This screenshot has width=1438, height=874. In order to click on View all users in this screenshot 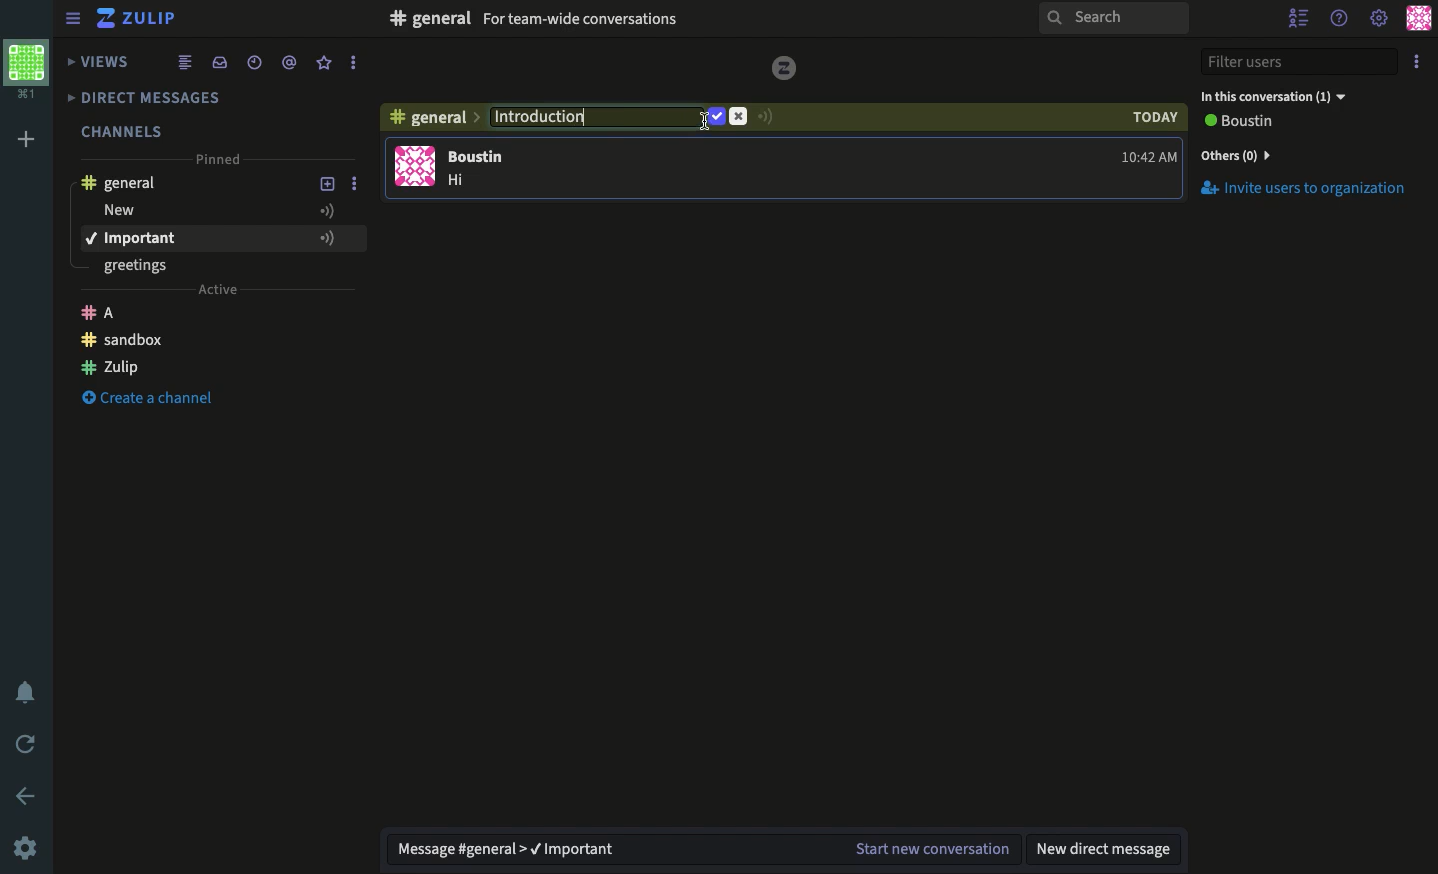, I will do `click(1253, 123)`.